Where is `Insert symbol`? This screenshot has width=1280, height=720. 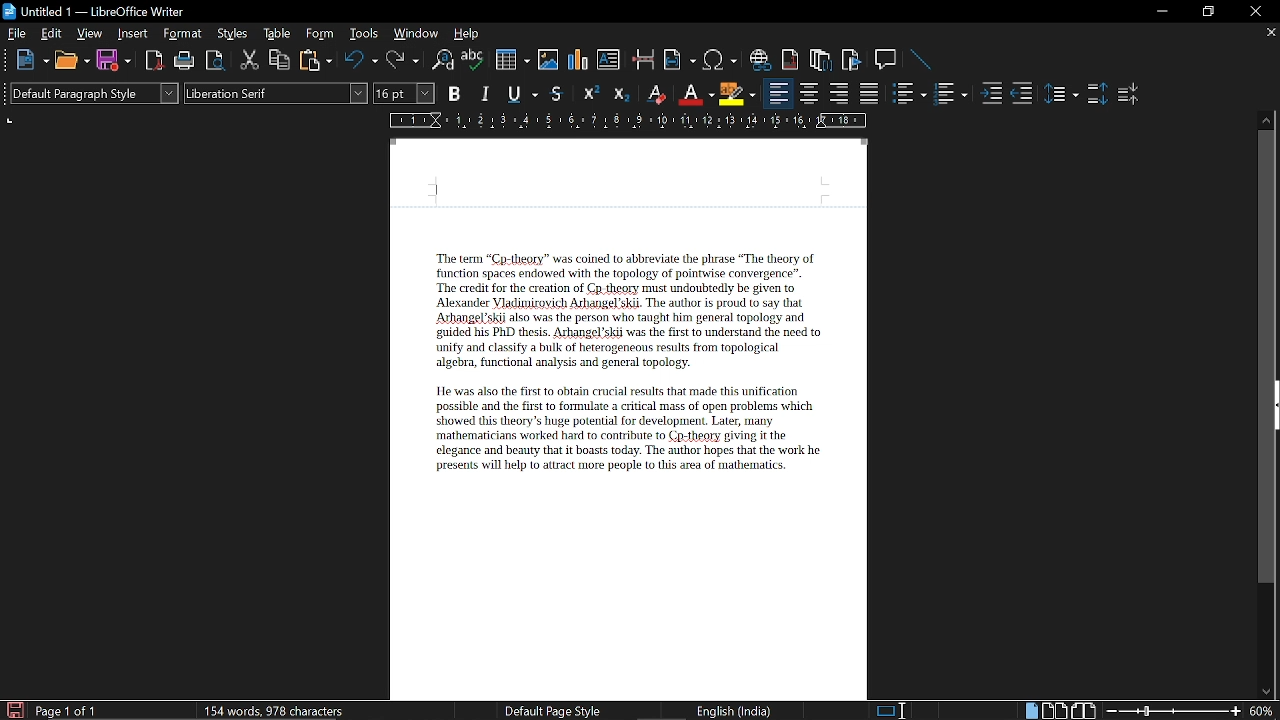 Insert symbol is located at coordinates (722, 60).